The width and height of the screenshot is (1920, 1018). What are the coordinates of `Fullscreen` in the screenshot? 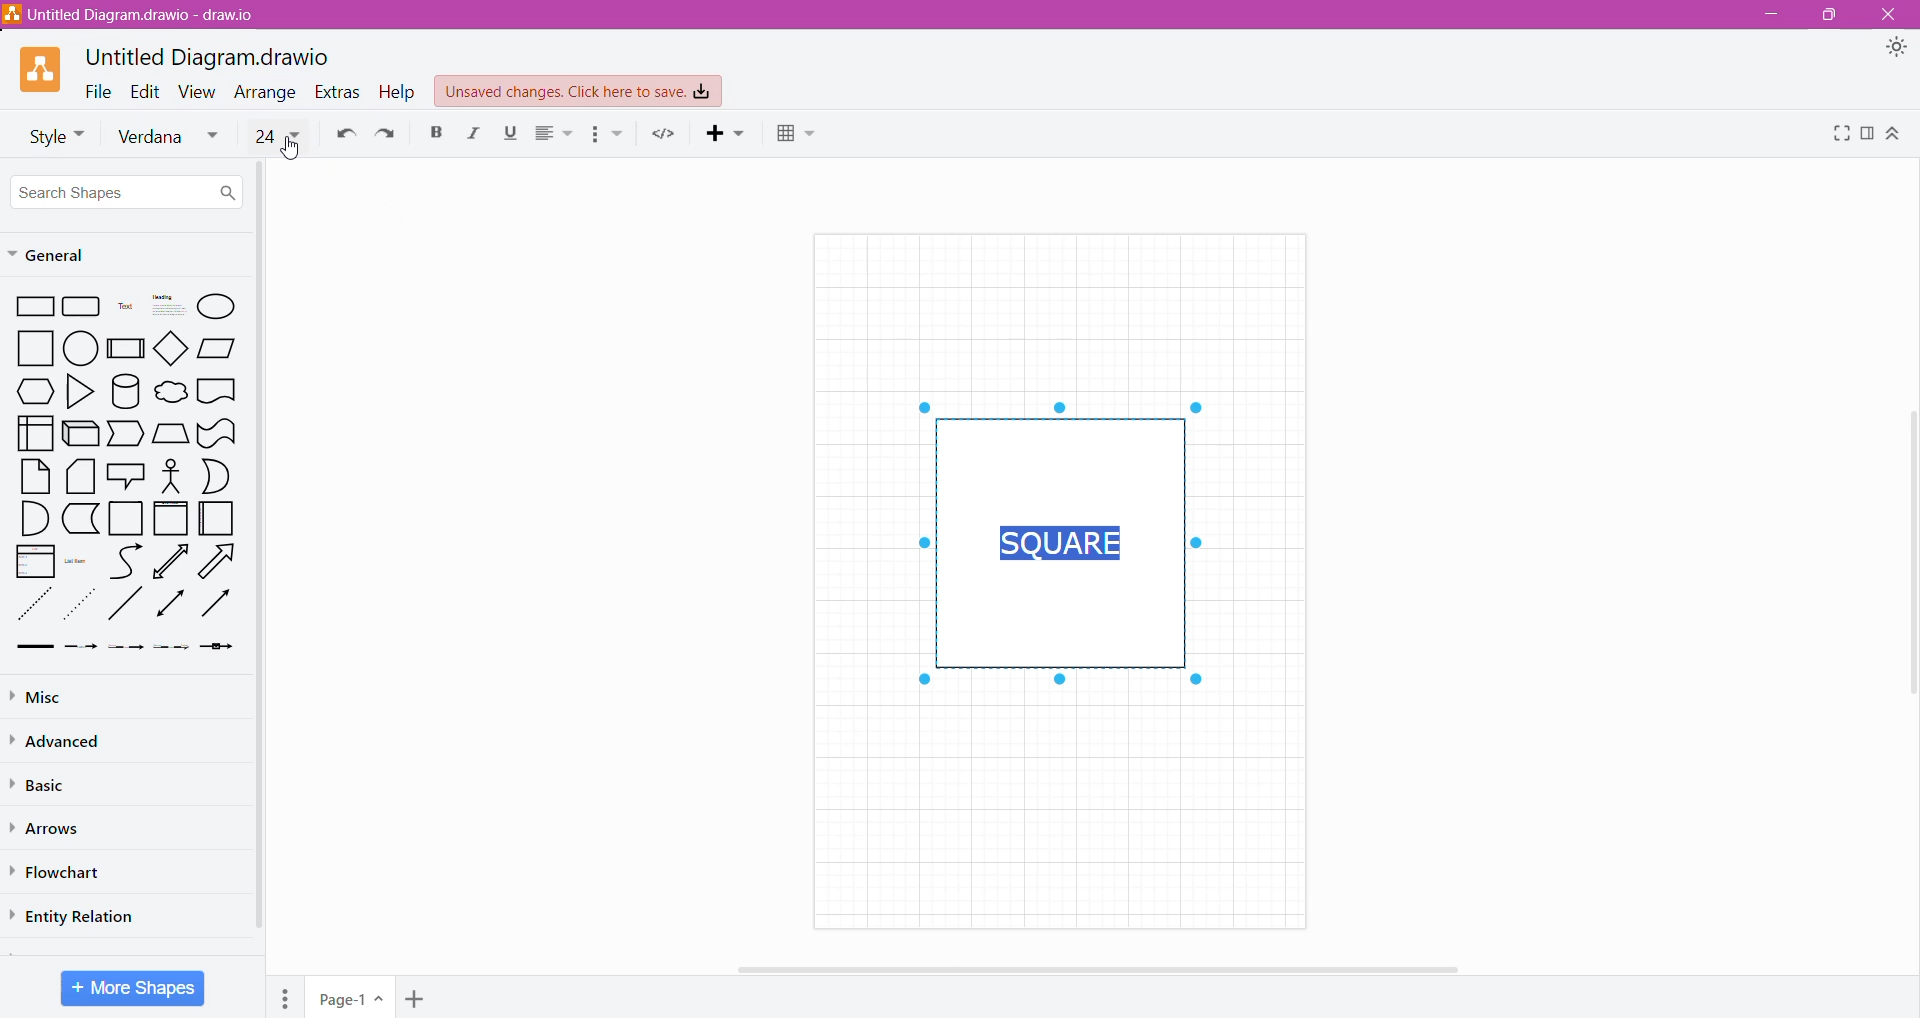 It's located at (1836, 137).